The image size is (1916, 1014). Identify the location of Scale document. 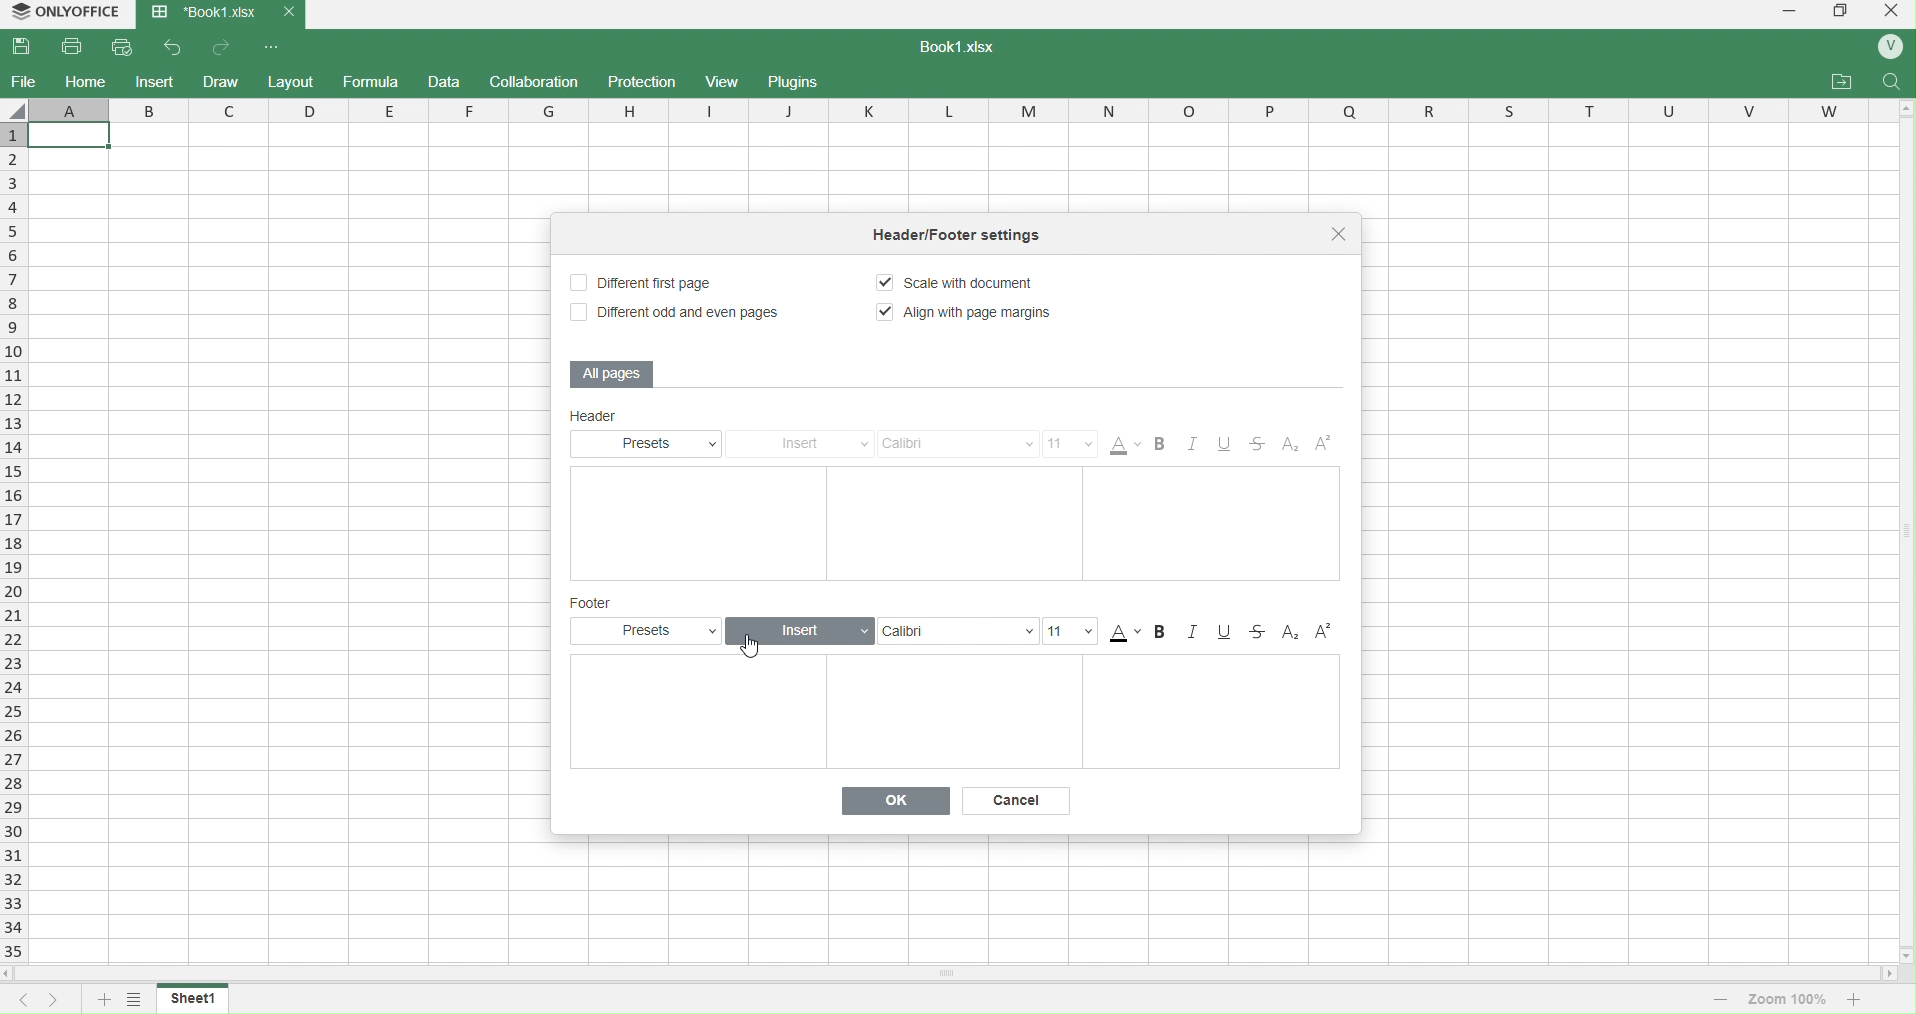
(968, 285).